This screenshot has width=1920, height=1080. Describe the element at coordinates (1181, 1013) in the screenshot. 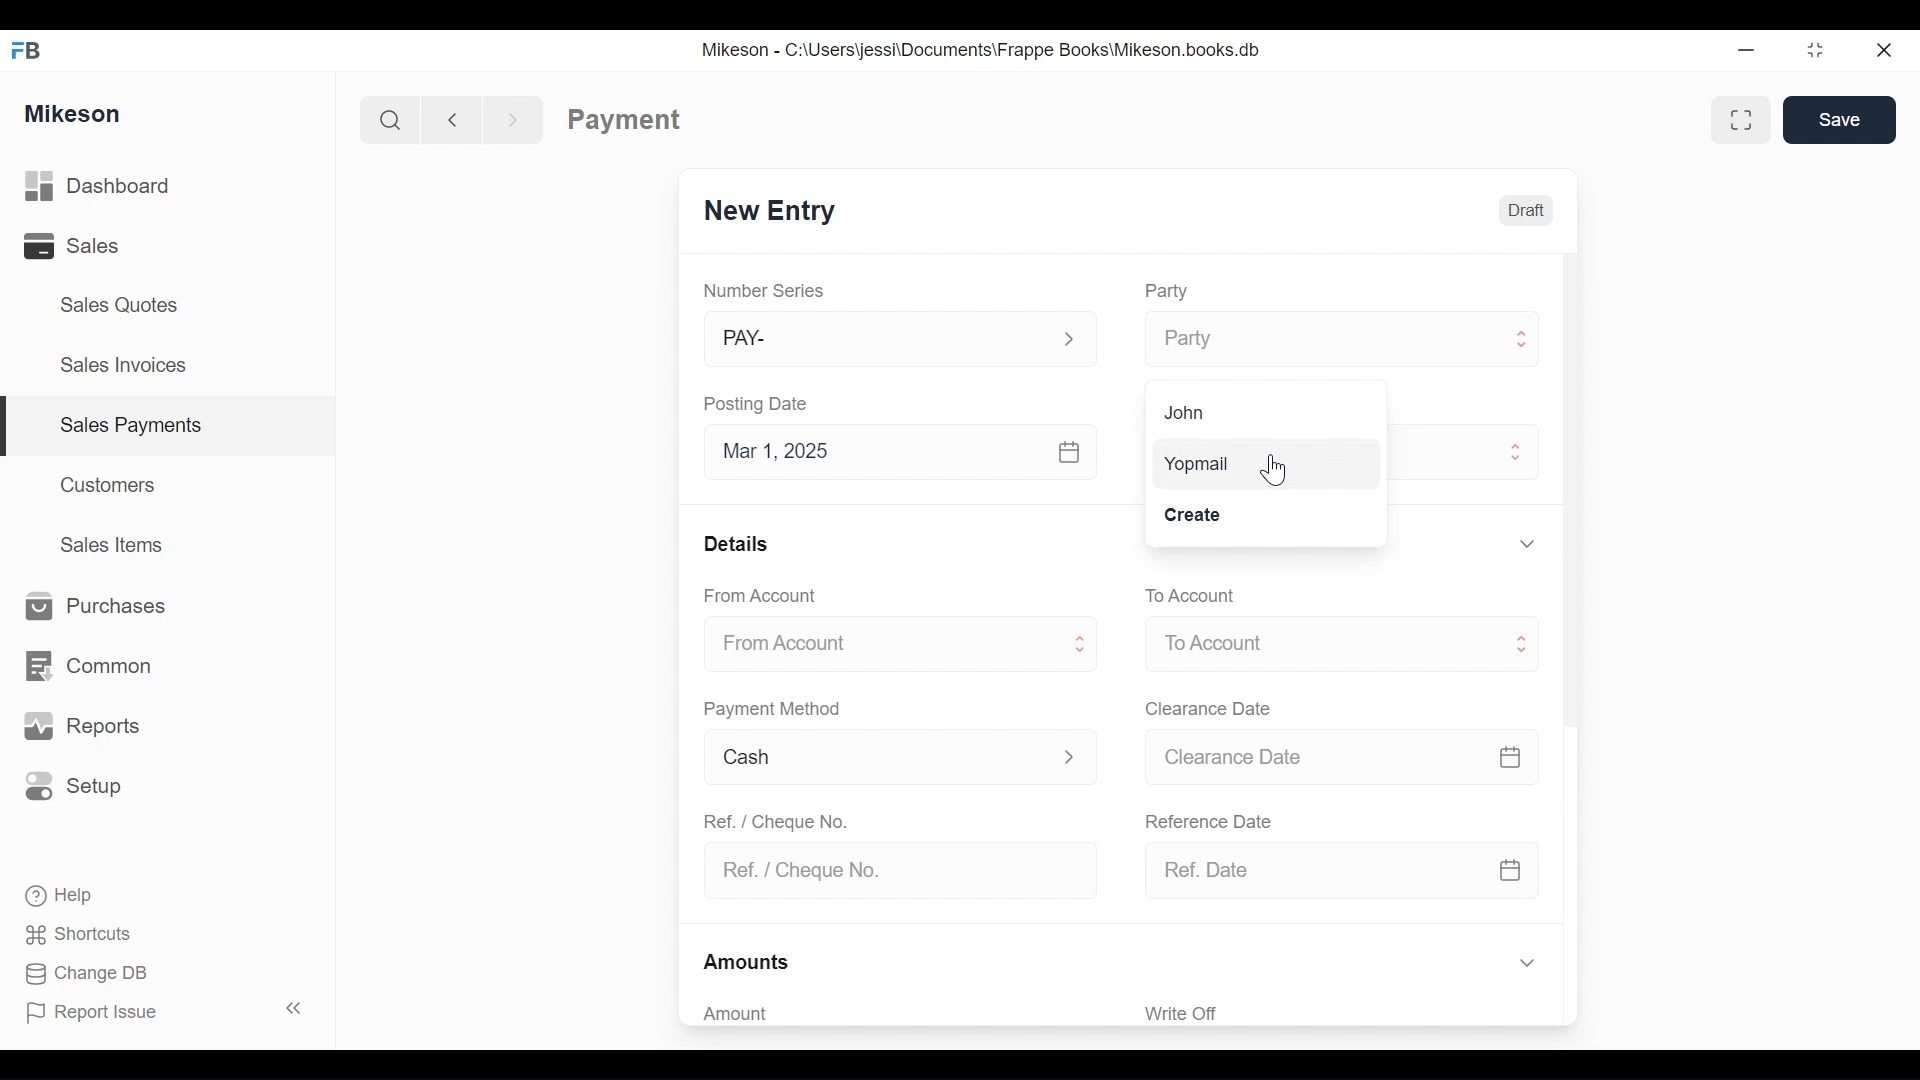

I see `Write Off` at that location.